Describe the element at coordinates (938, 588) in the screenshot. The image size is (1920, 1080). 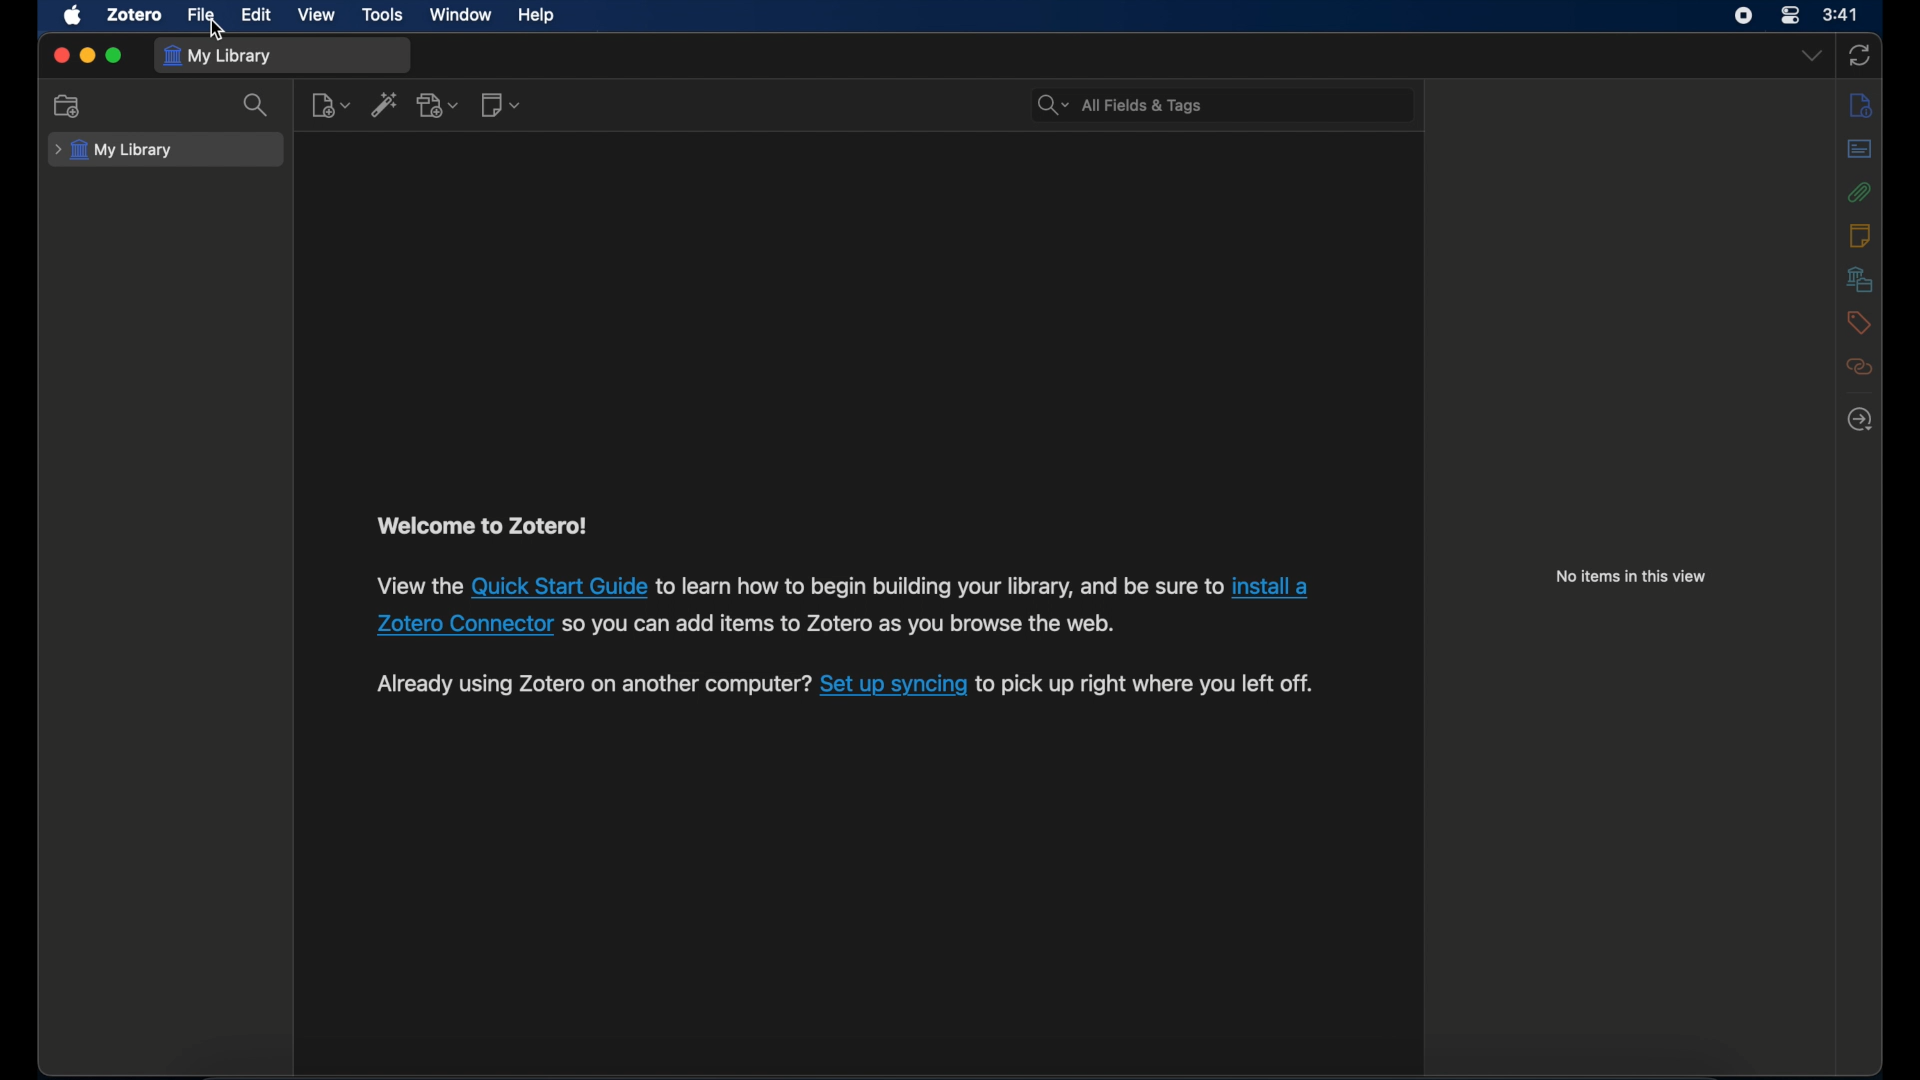
I see `text` at that location.